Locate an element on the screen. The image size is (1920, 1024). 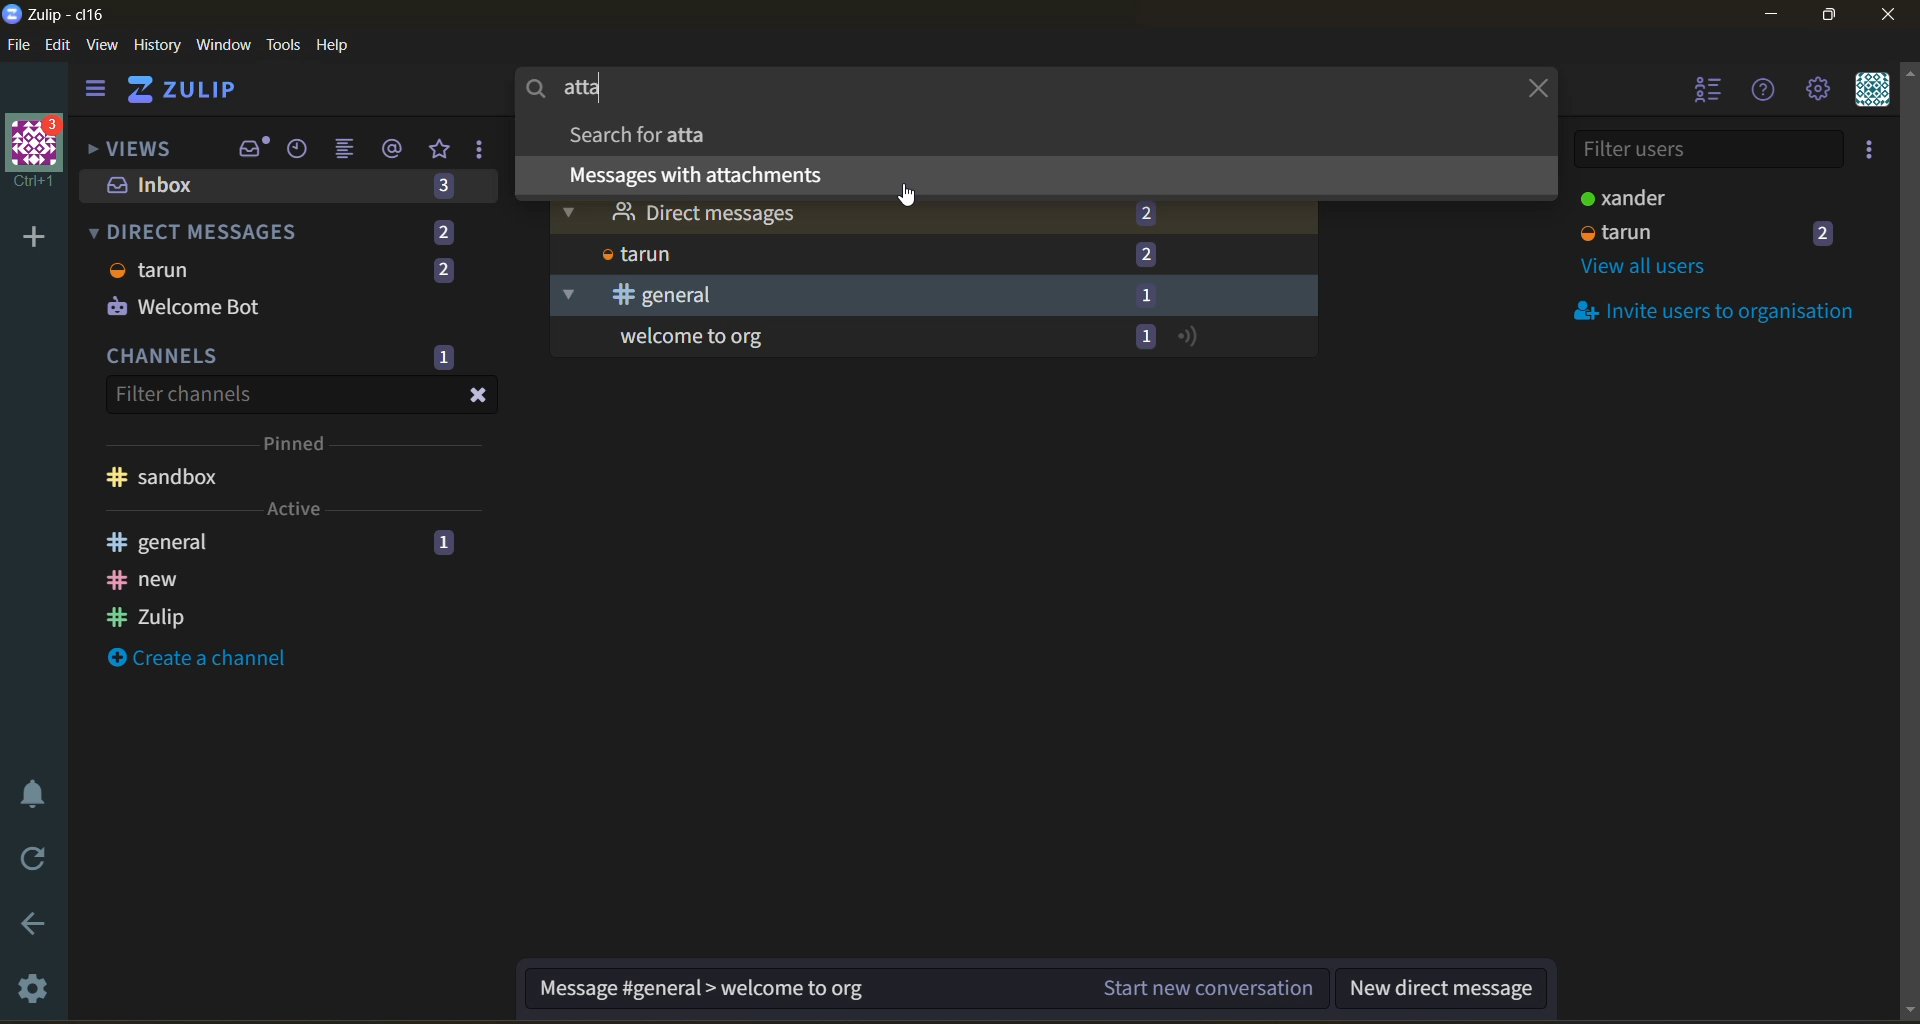
inbox is located at coordinates (251, 147).